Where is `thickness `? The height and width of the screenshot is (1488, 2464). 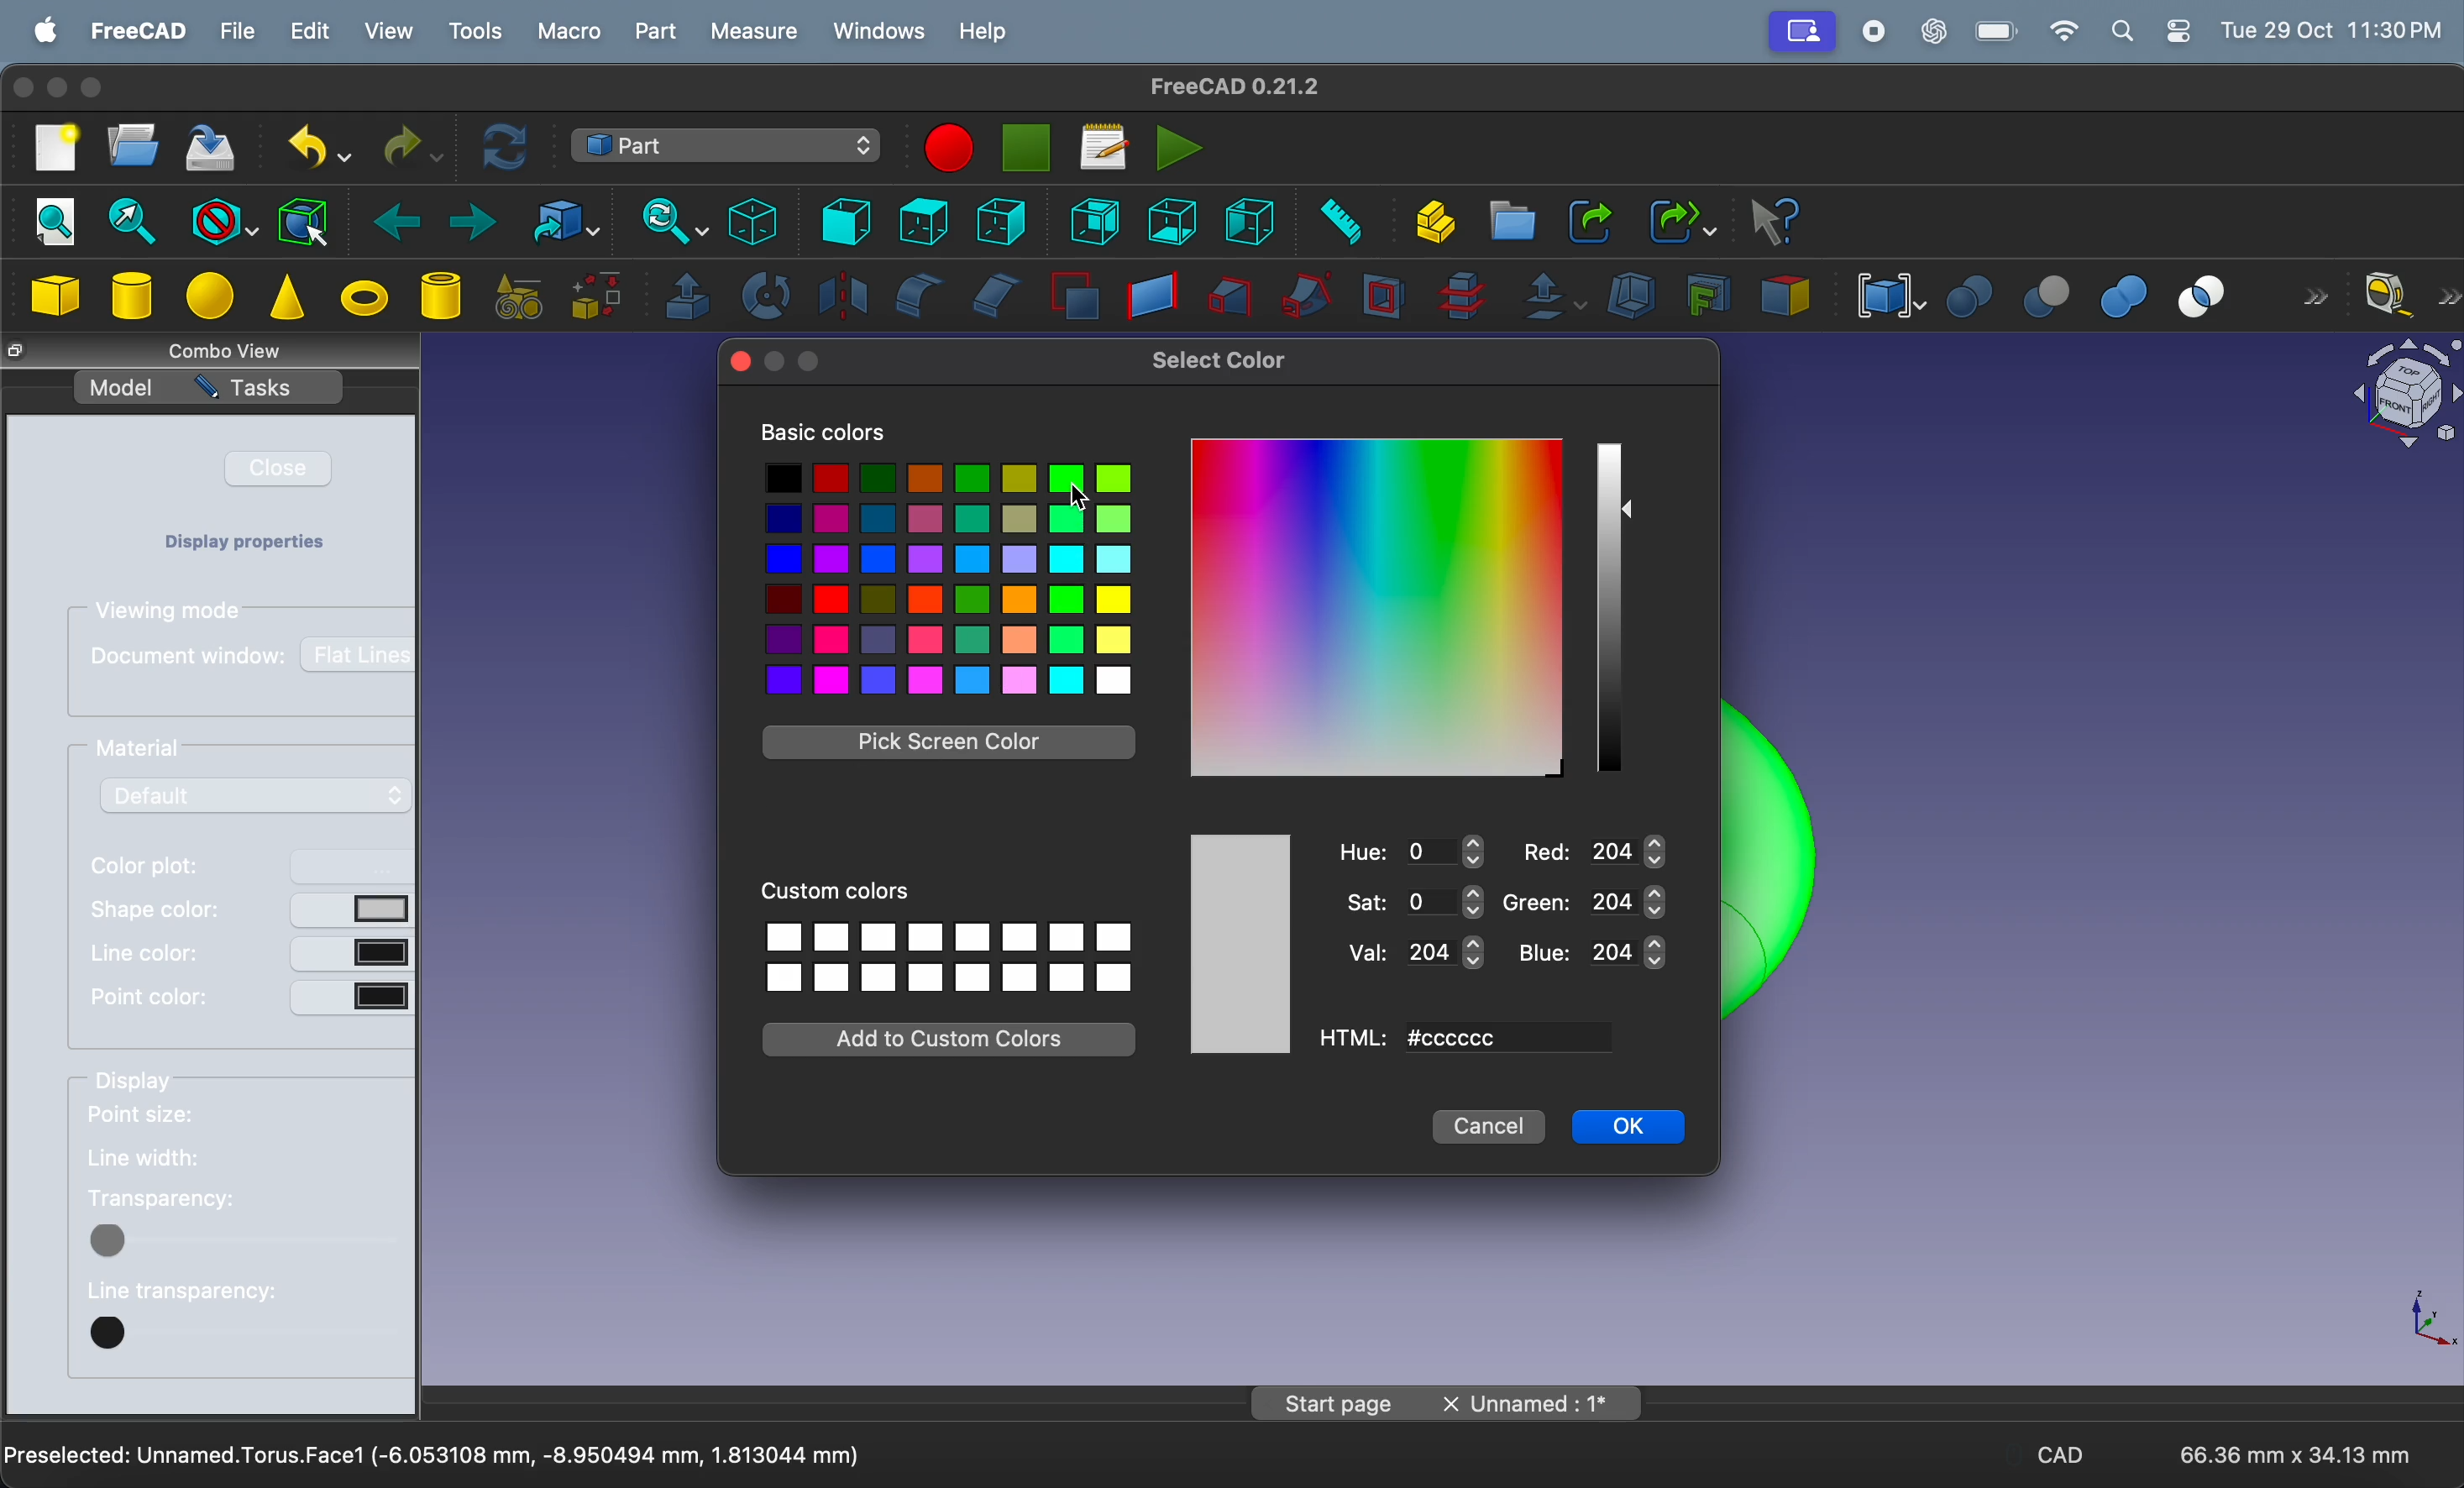
thickness  is located at coordinates (1631, 294).